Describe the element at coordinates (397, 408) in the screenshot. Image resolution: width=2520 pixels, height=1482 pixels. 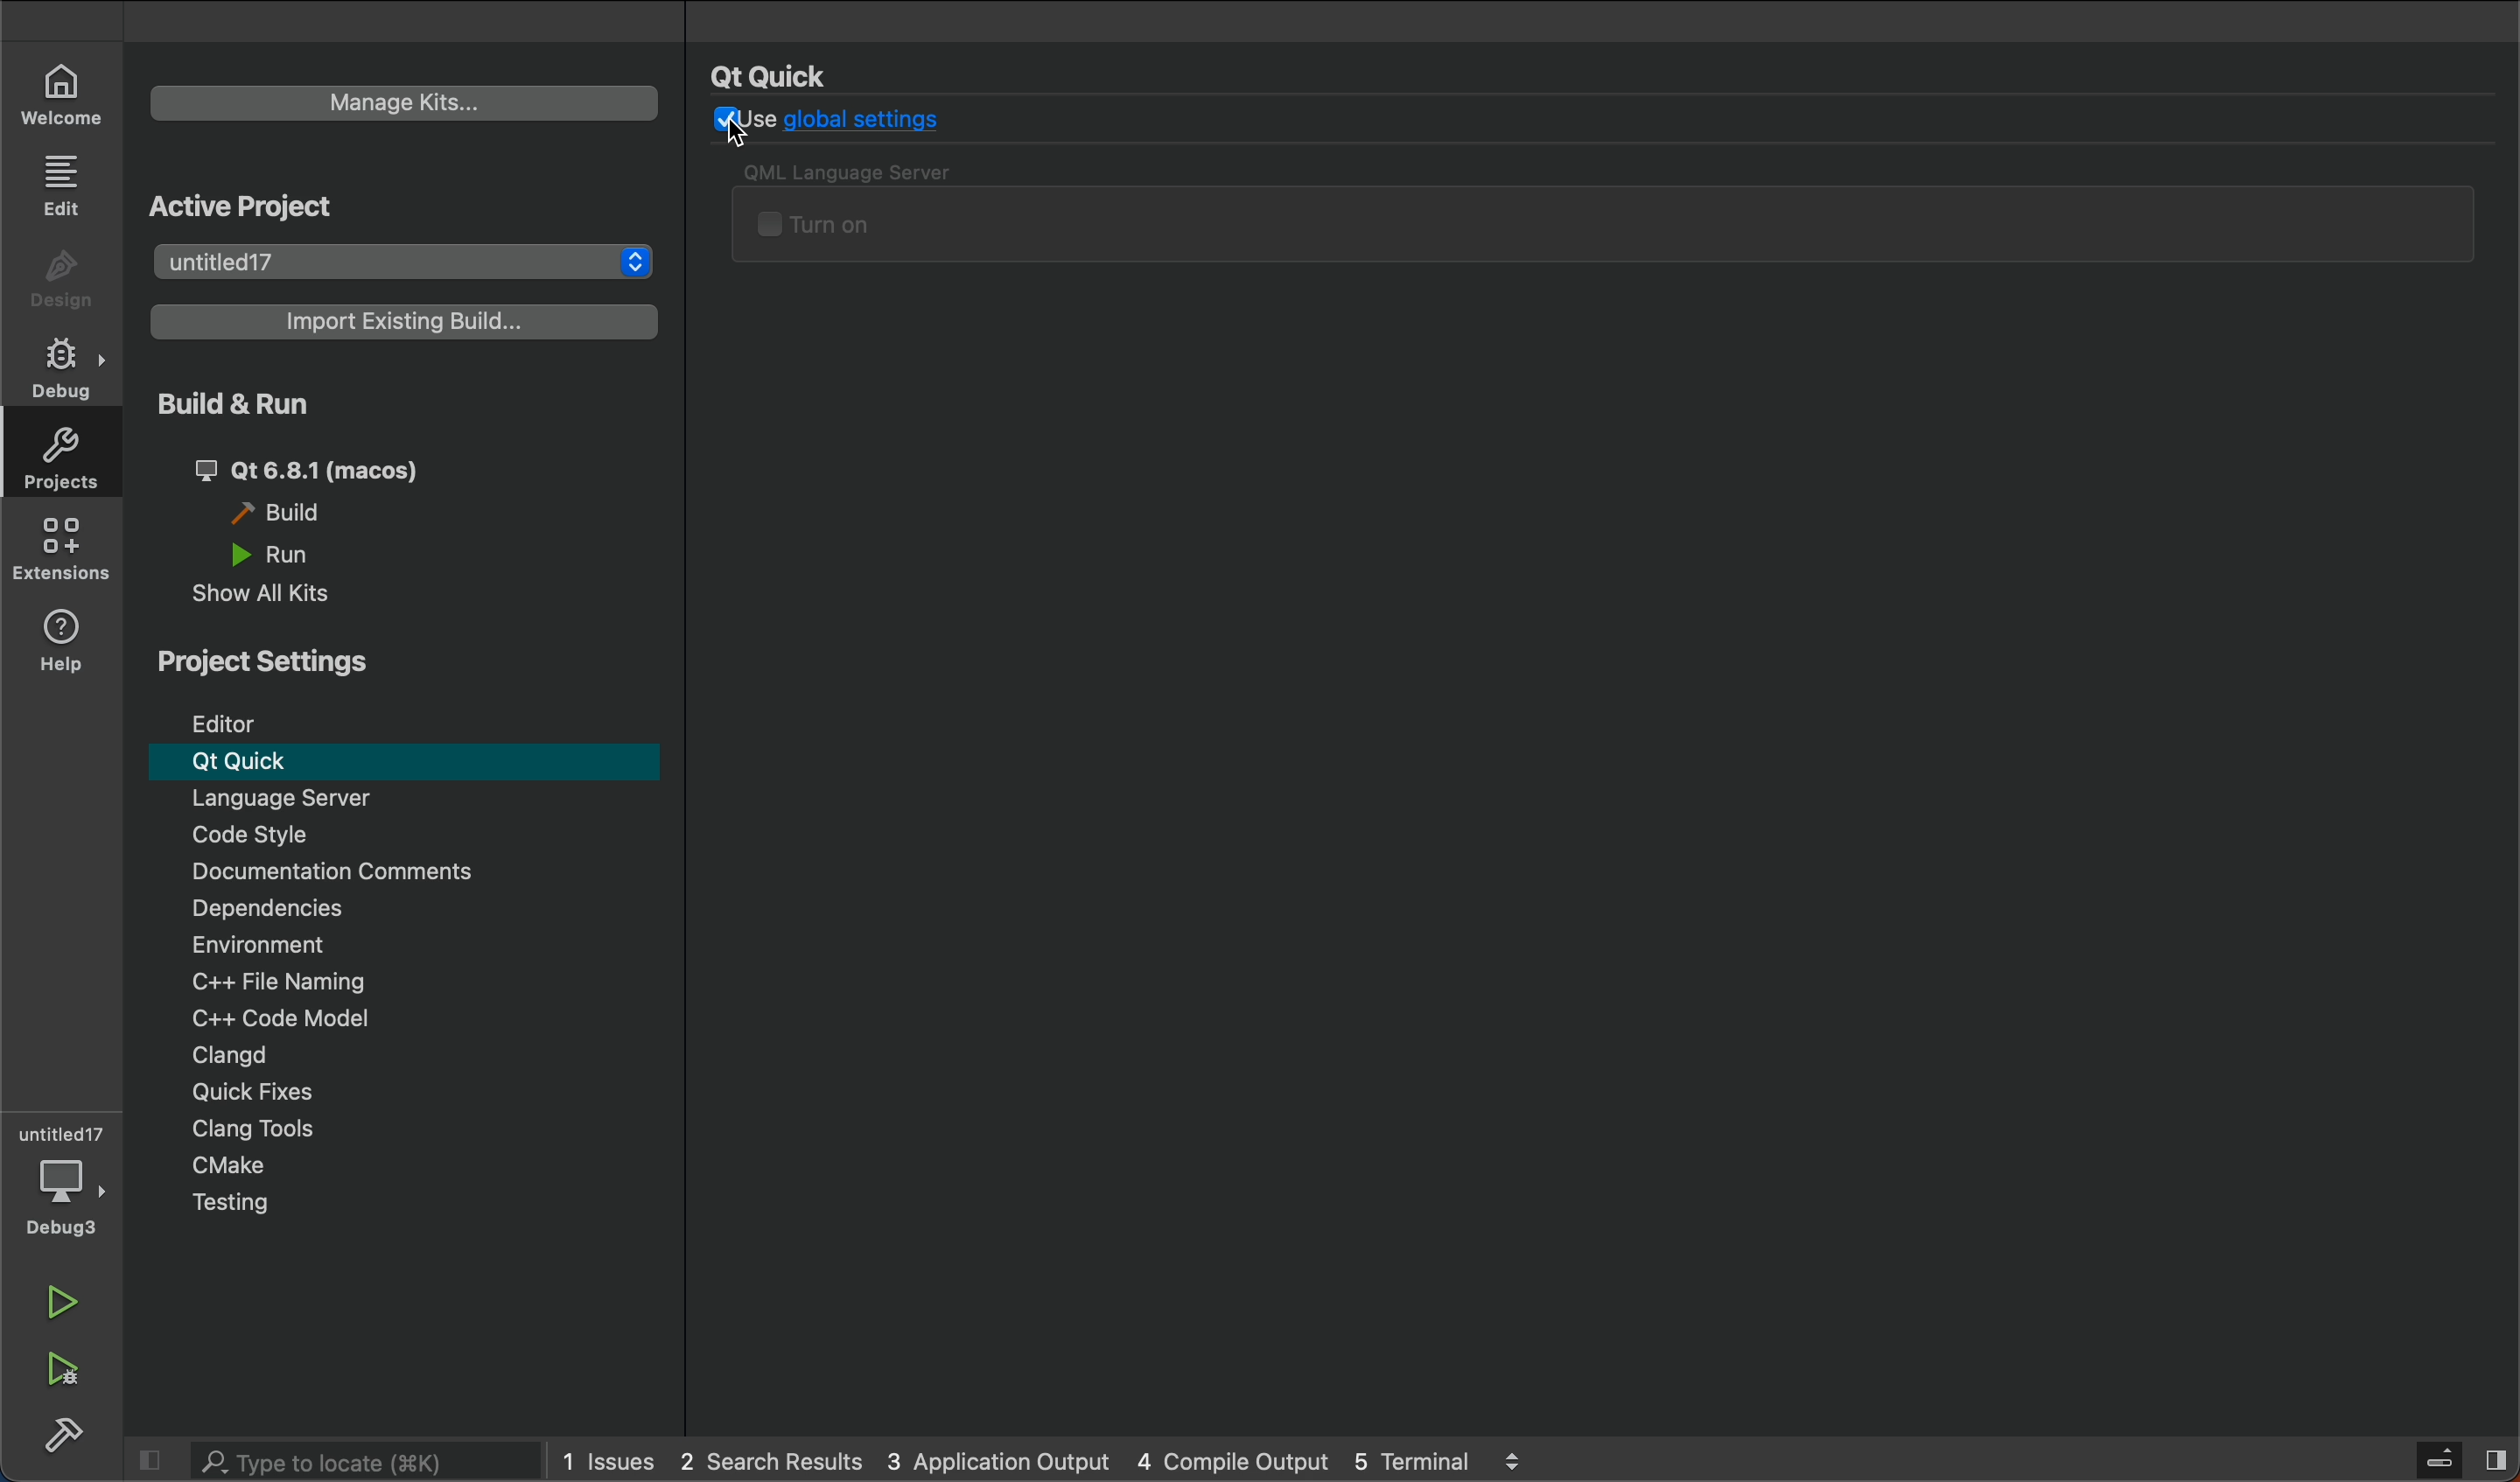
I see `run and build` at that location.